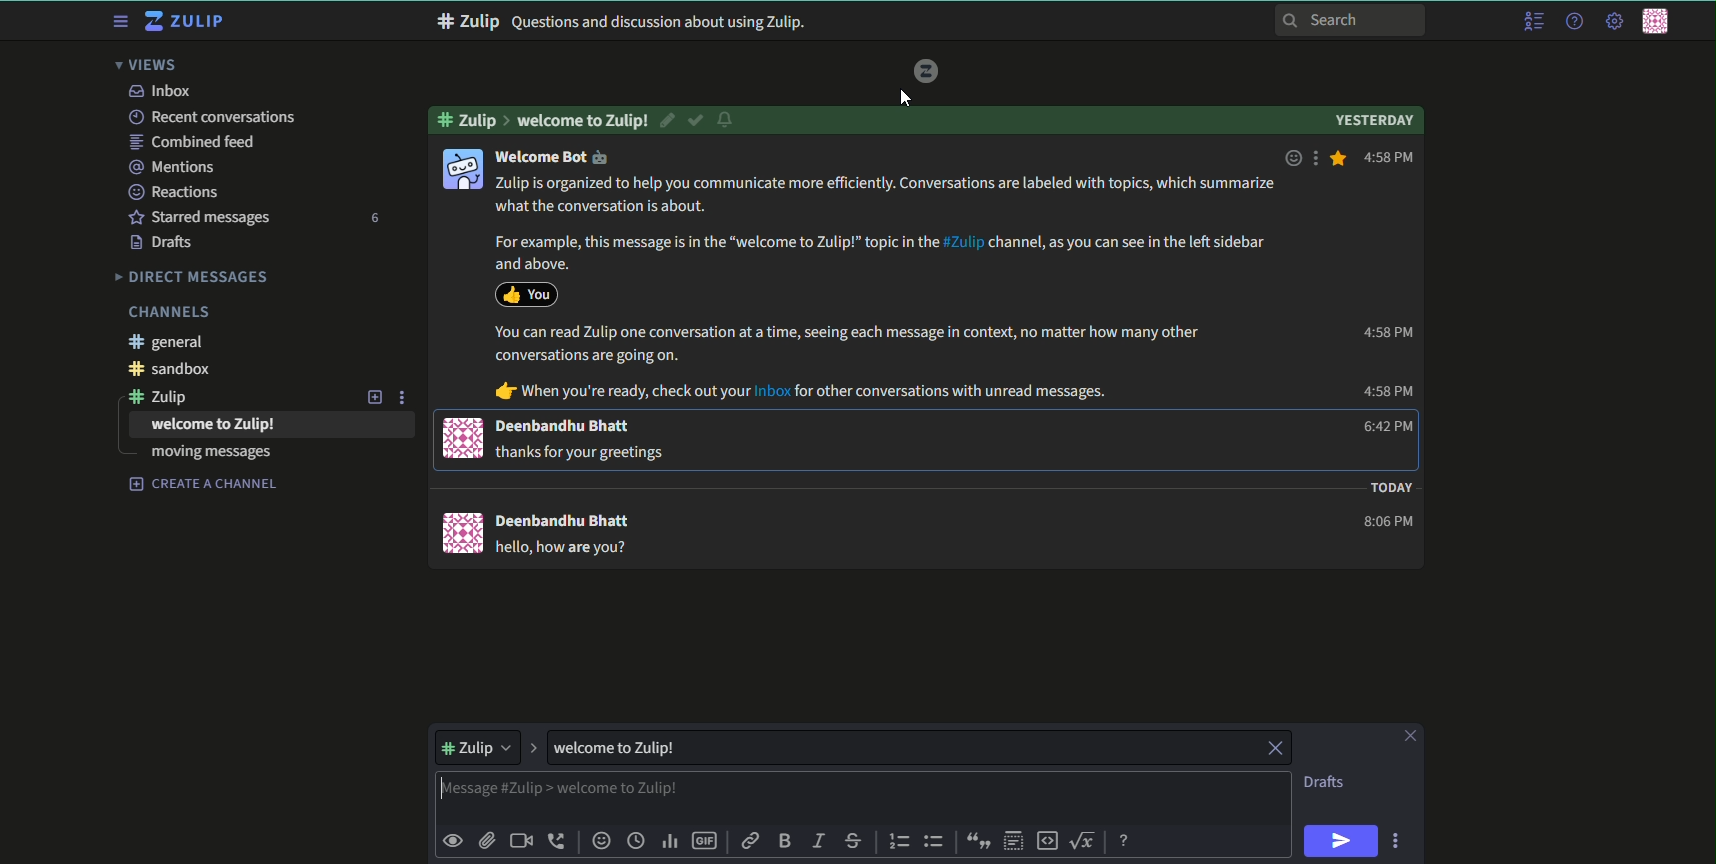 Image resolution: width=1716 pixels, height=864 pixels. I want to click on j@ thanks for your greetings, so click(585, 451).